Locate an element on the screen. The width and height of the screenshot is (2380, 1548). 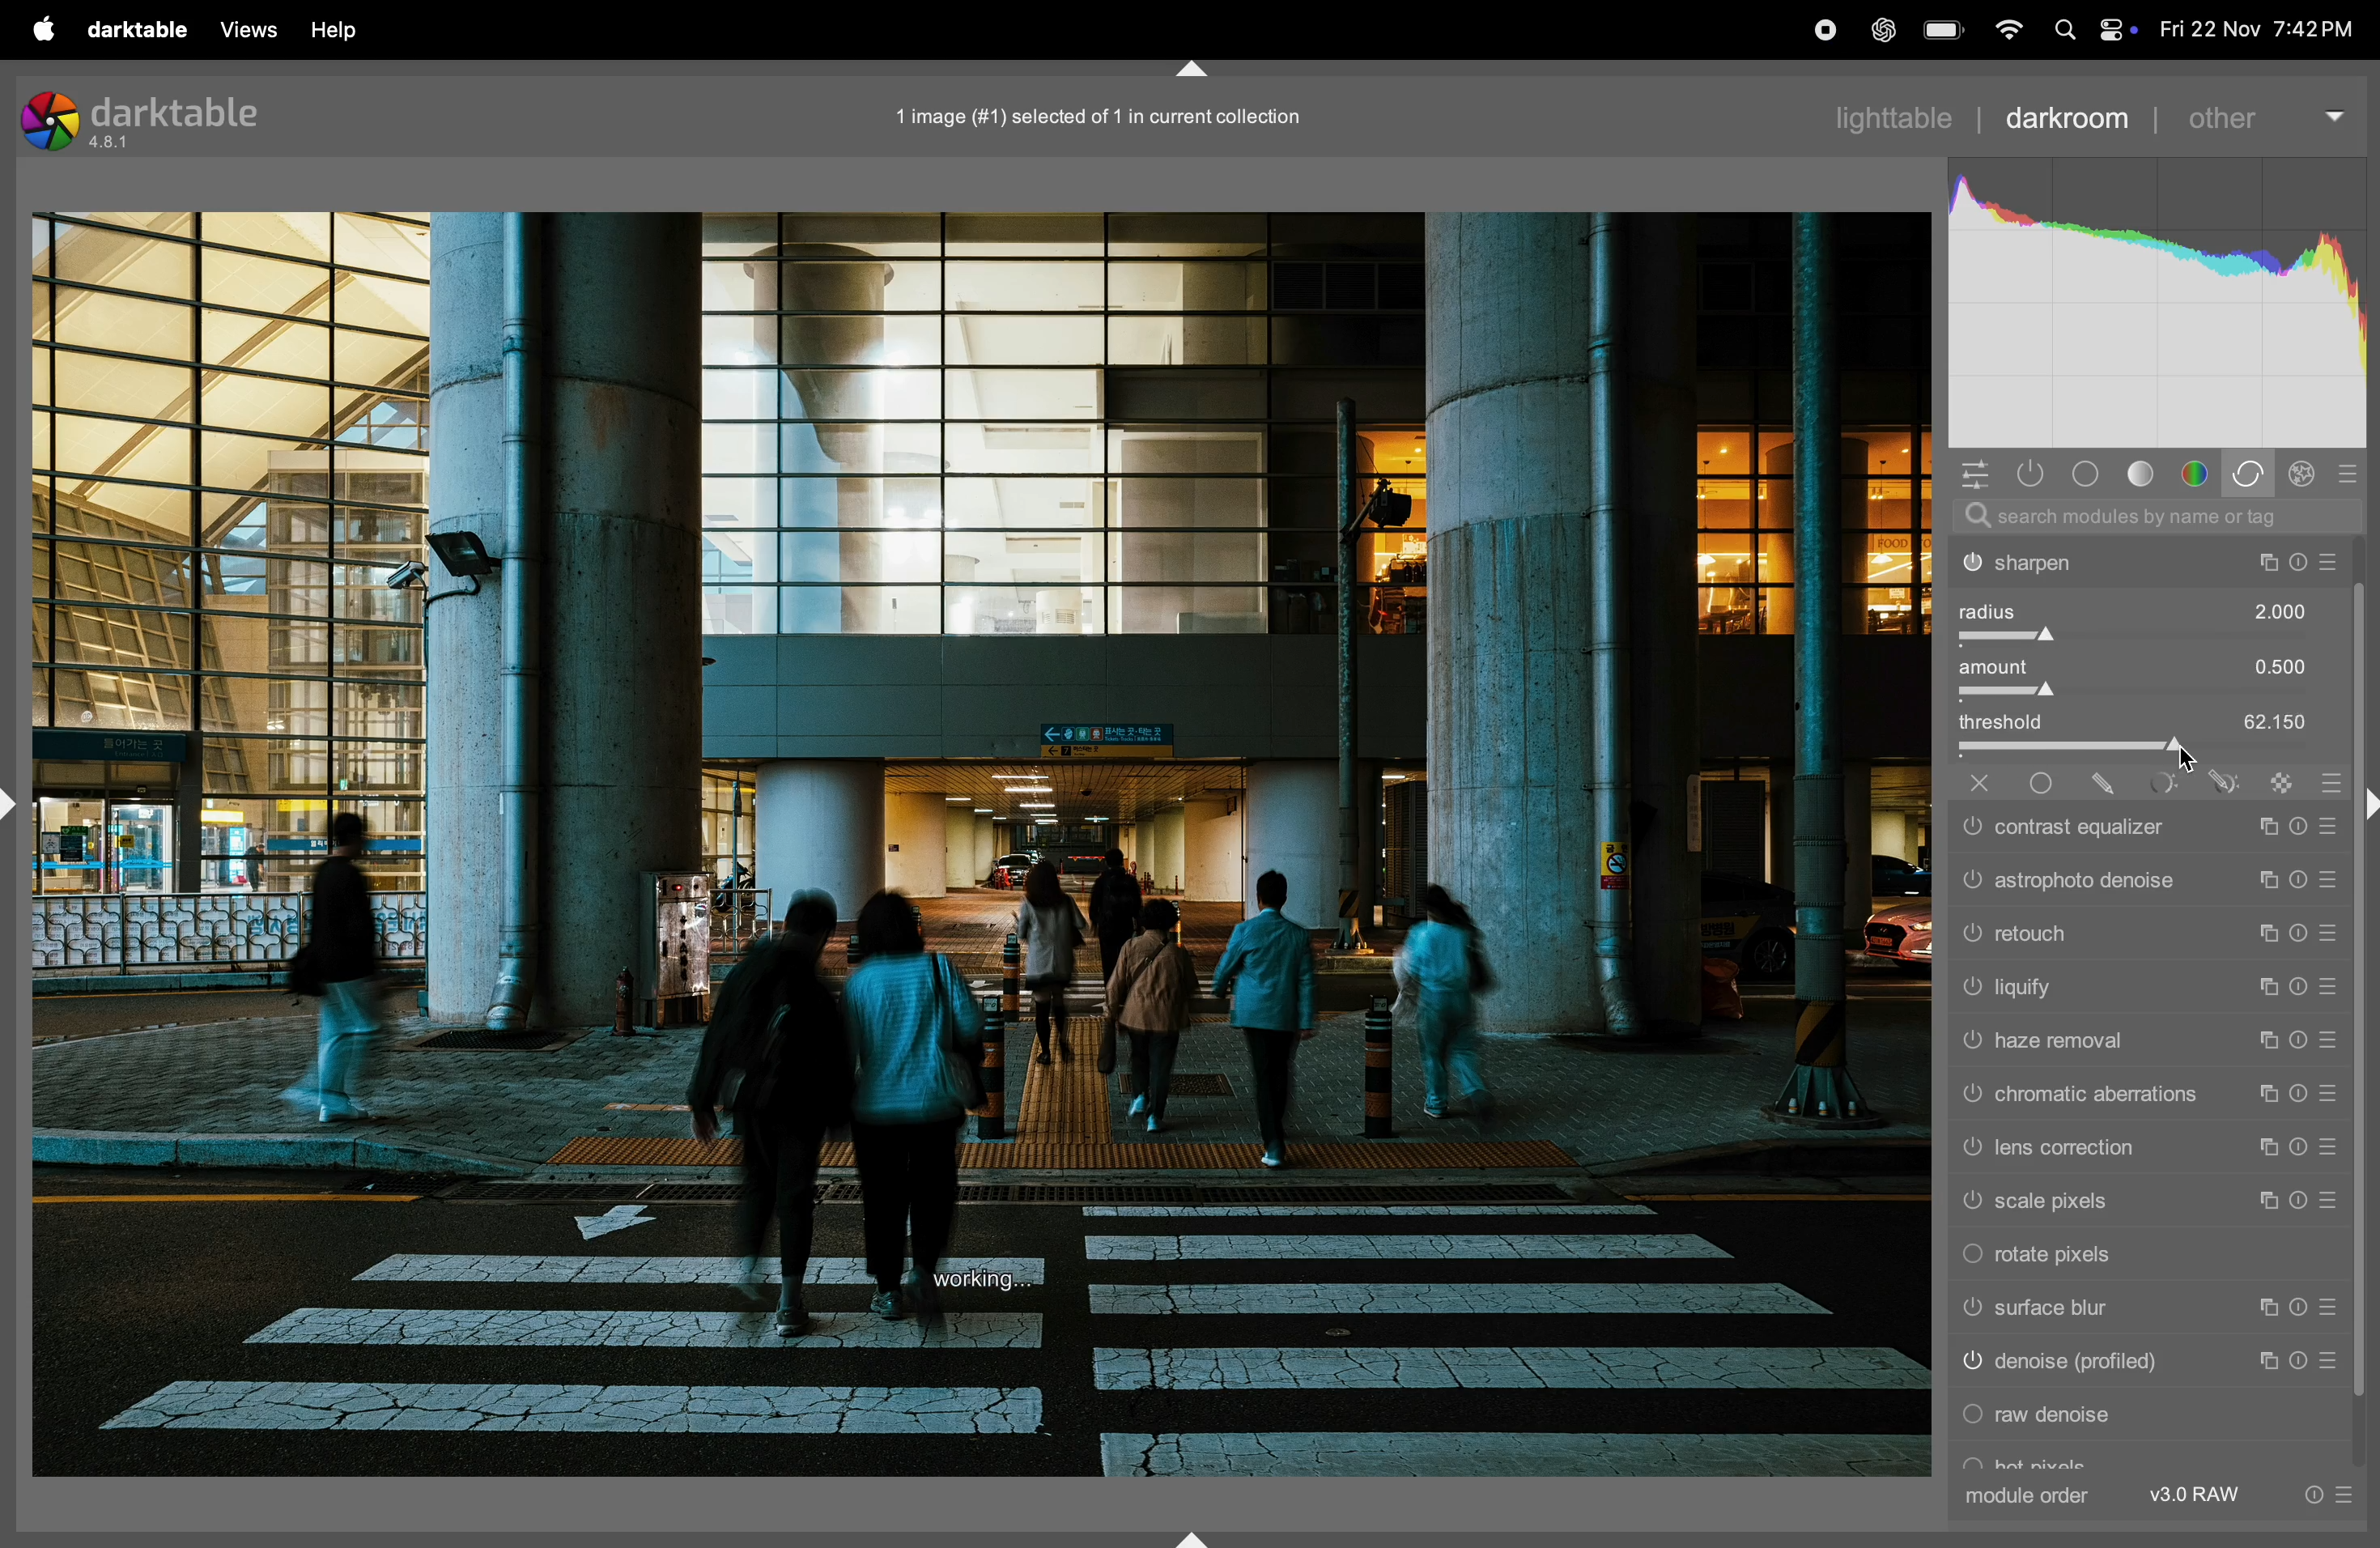
date and time is located at coordinates (2259, 25).